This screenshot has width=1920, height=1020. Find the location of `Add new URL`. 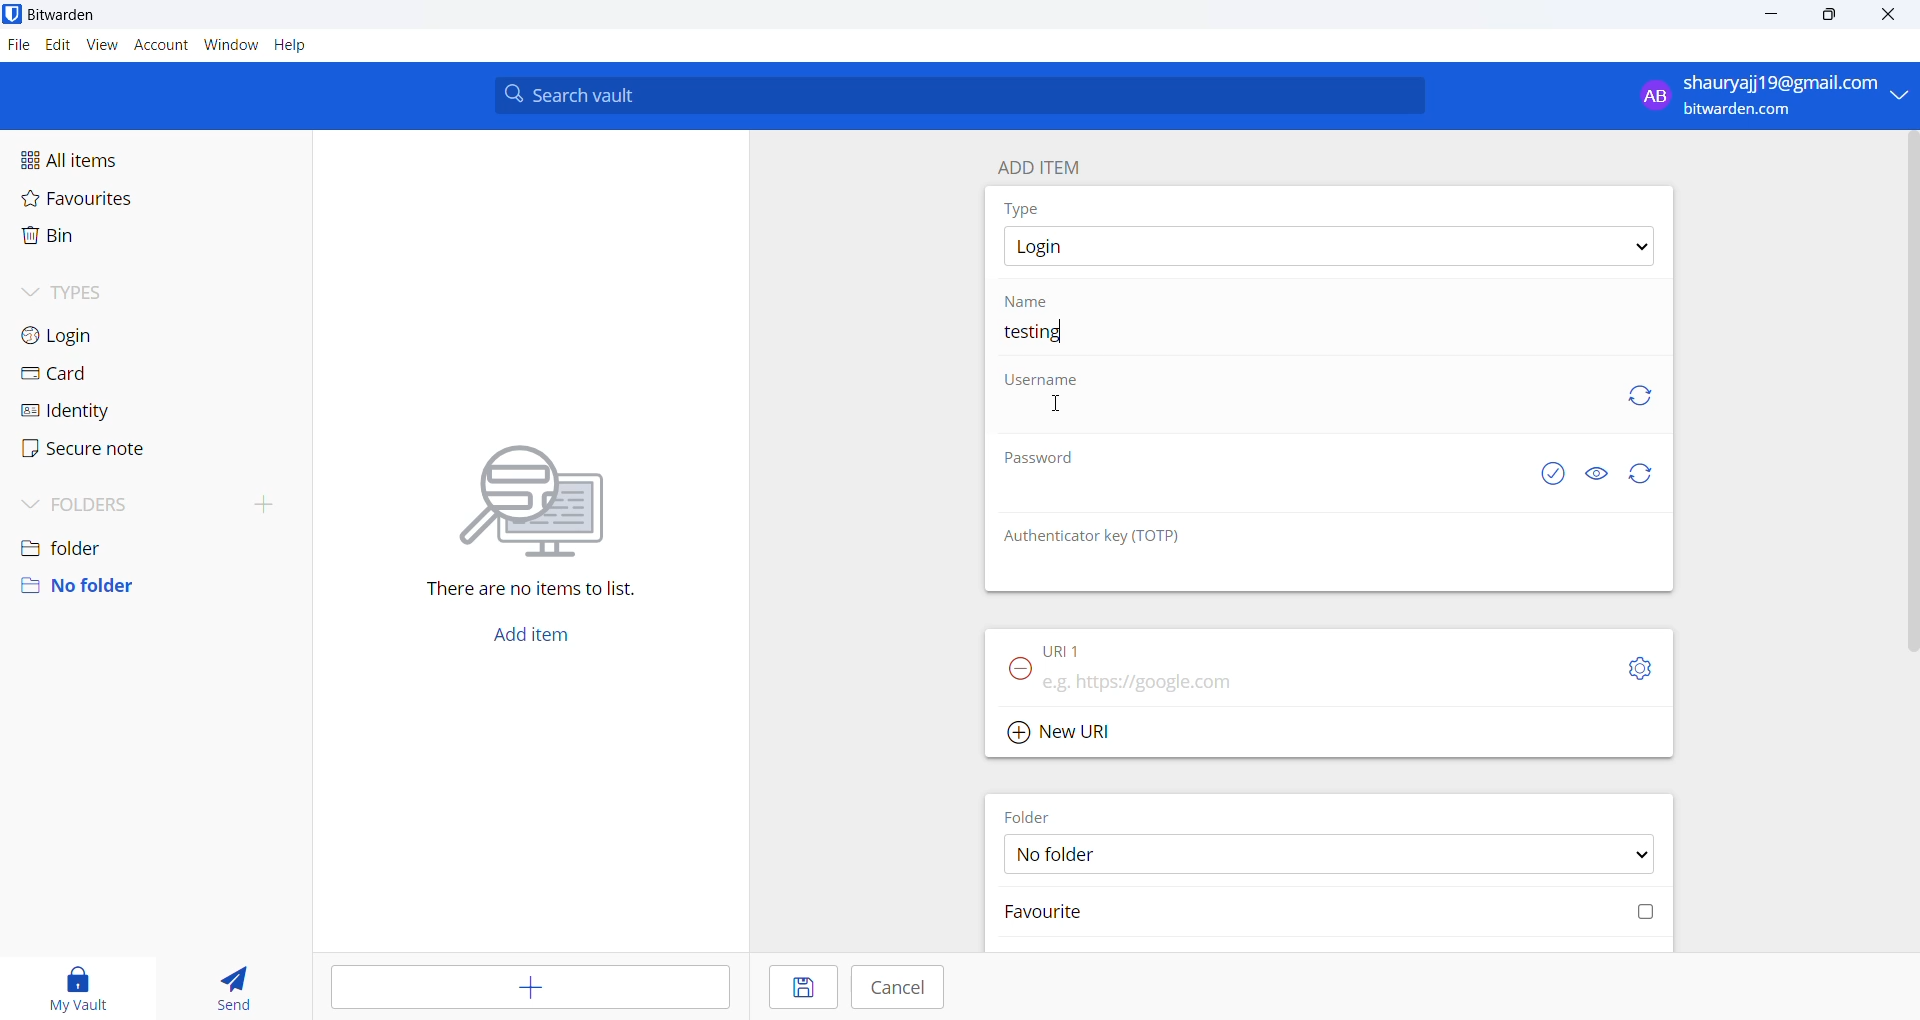

Add new URL is located at coordinates (1066, 732).